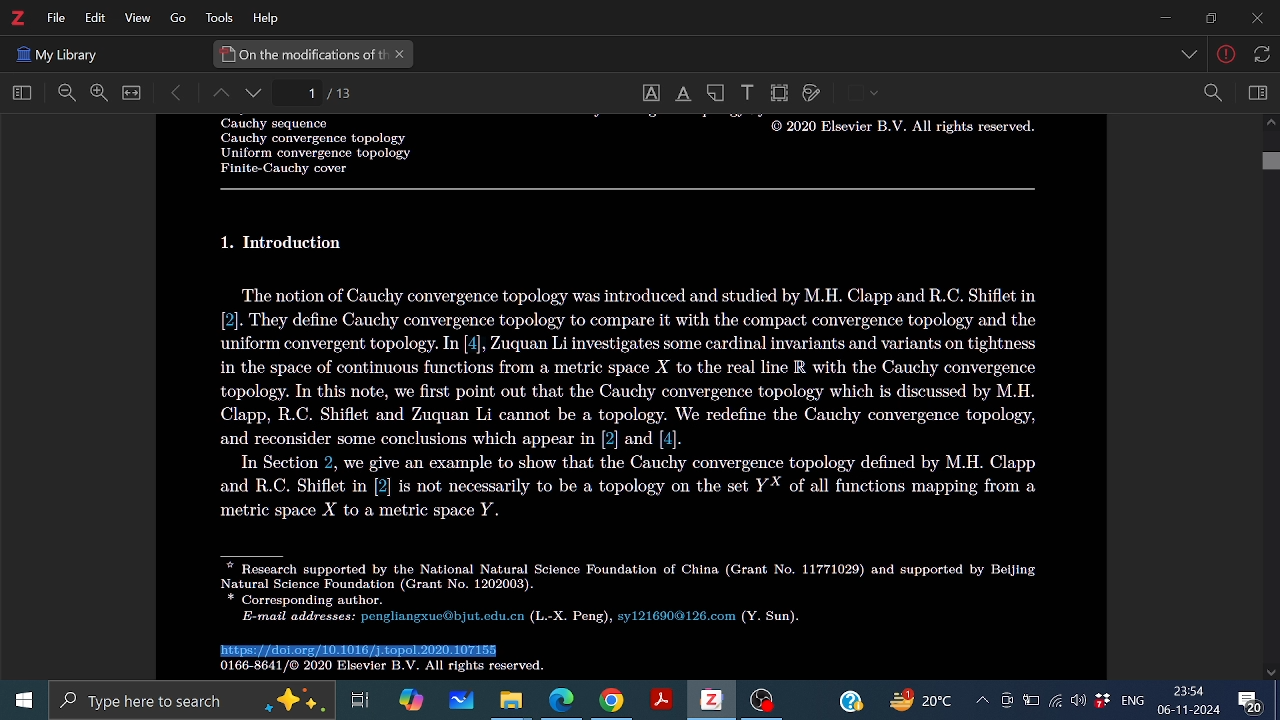 This screenshot has width=1280, height=720. What do you see at coordinates (1255, 20) in the screenshot?
I see `Close` at bounding box center [1255, 20].